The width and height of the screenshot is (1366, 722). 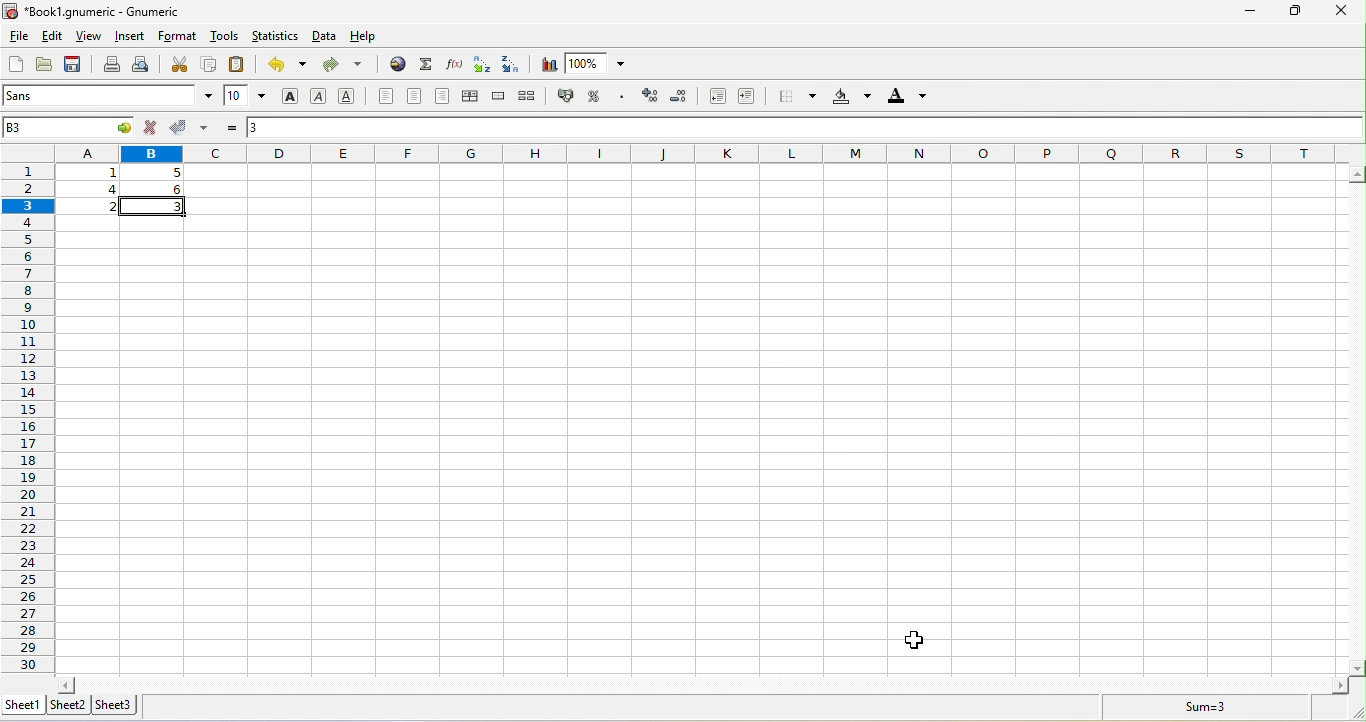 I want to click on print preview, so click(x=144, y=65).